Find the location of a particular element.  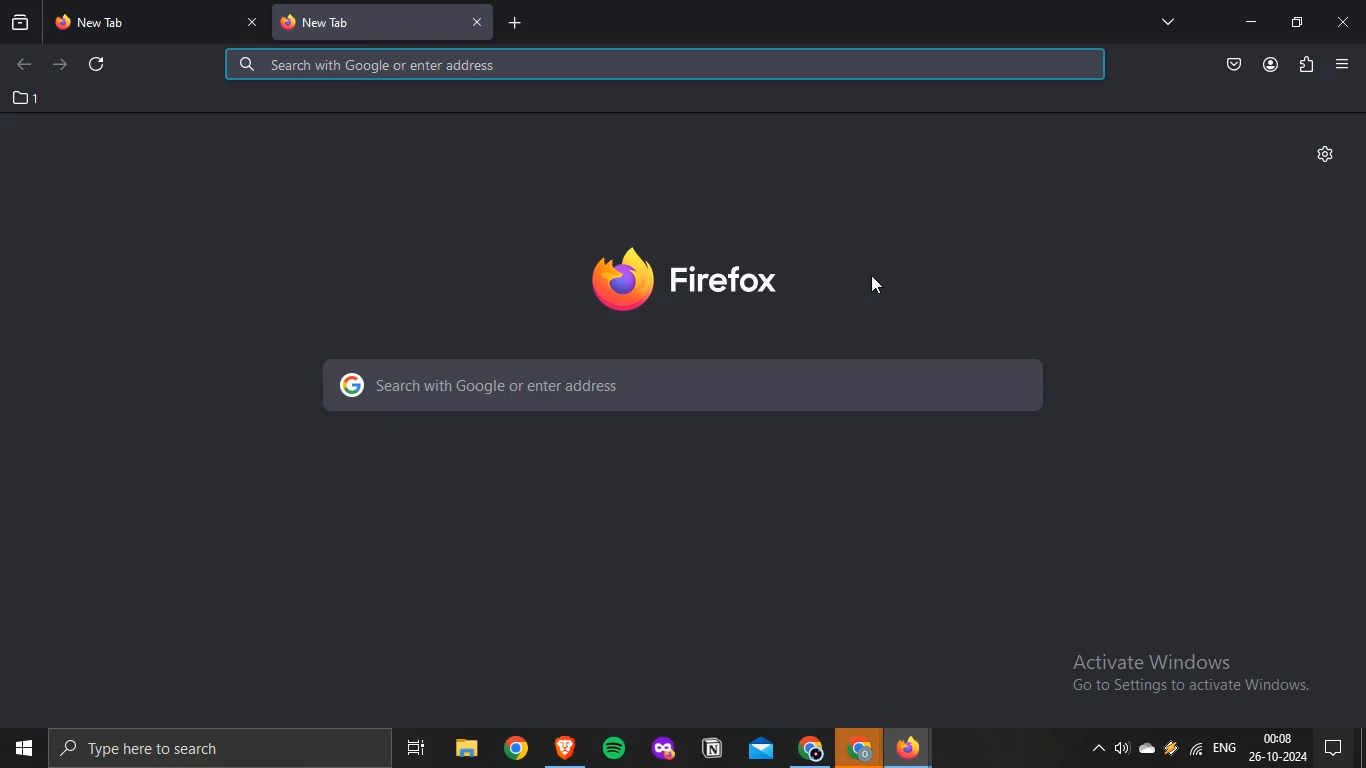

mail is located at coordinates (758, 744).